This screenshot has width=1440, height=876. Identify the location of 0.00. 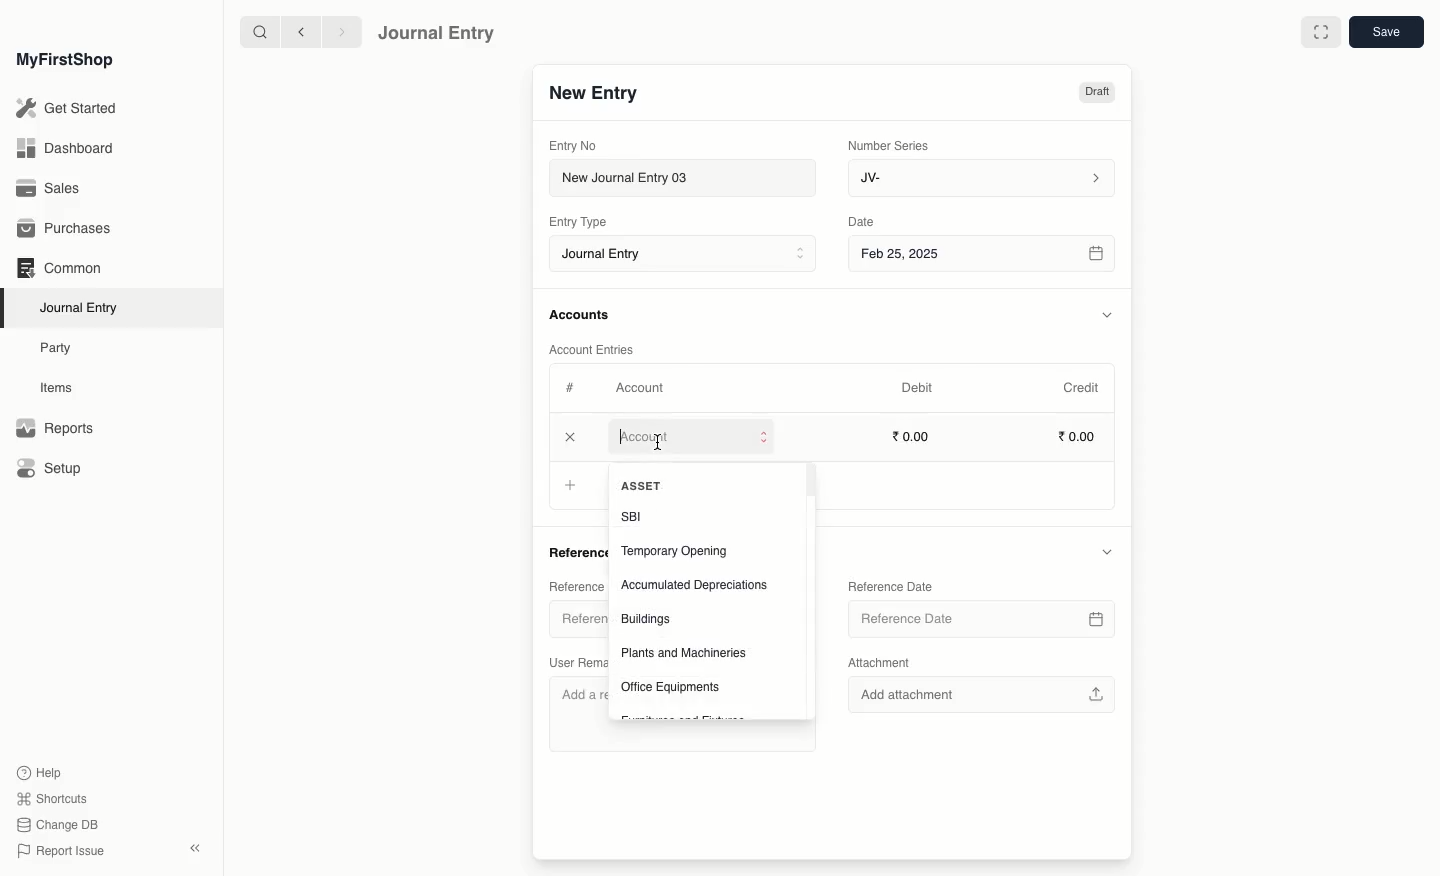
(913, 436).